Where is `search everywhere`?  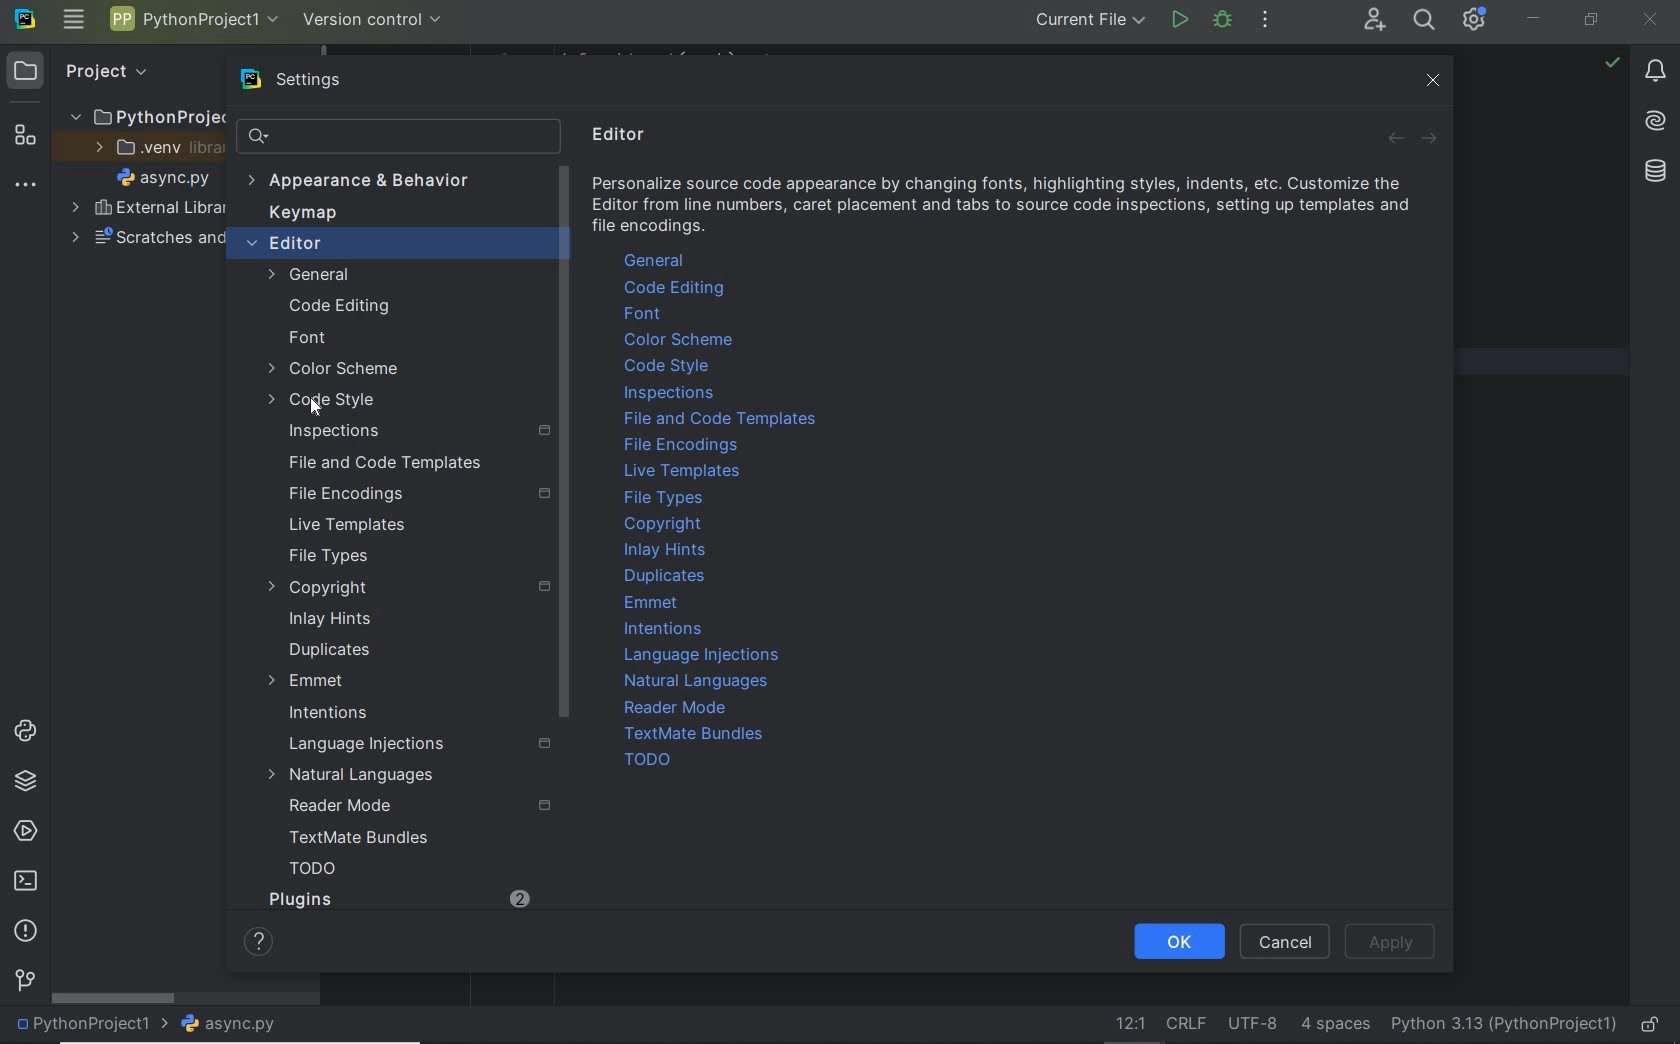
search everywhere is located at coordinates (1426, 22).